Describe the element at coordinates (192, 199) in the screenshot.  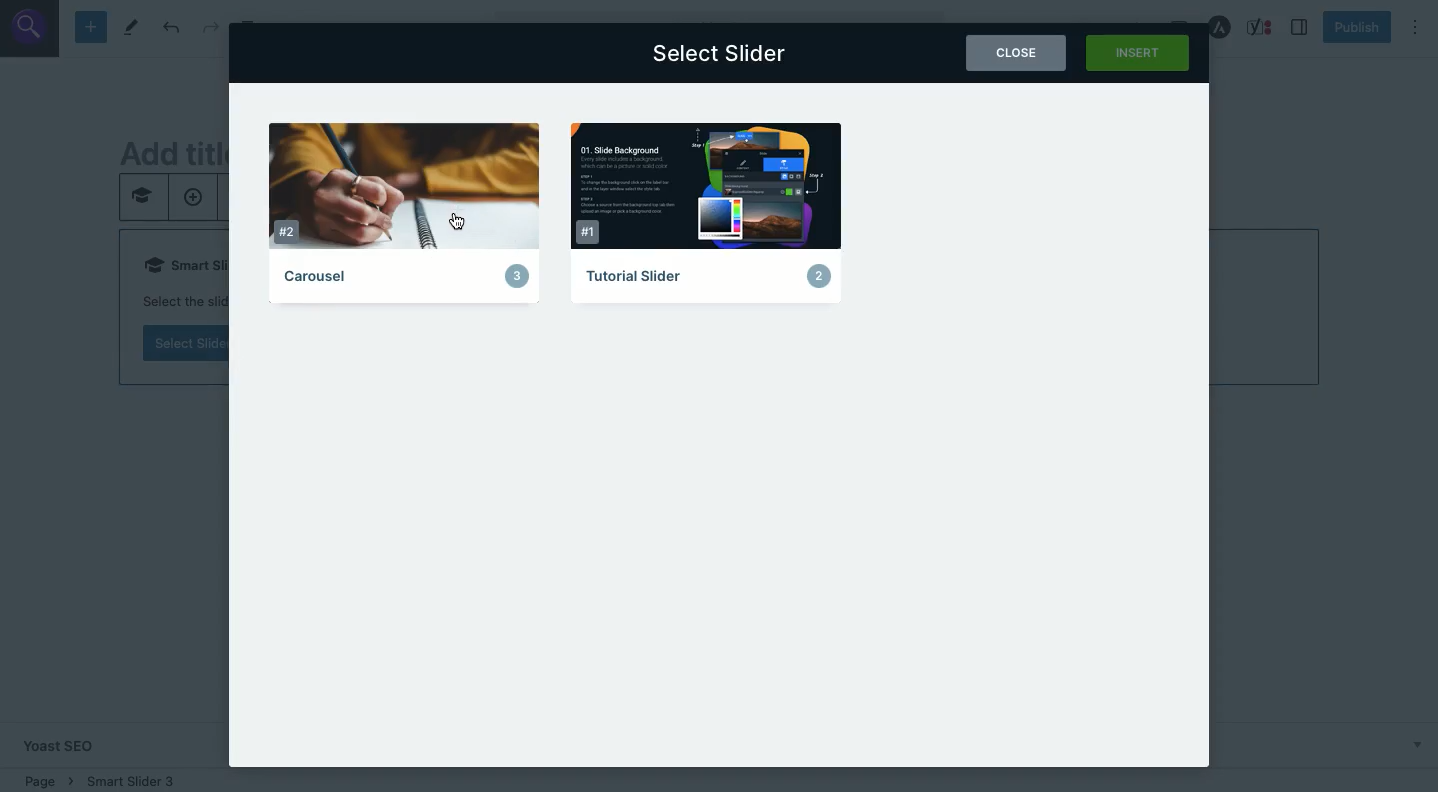
I see `new` at that location.